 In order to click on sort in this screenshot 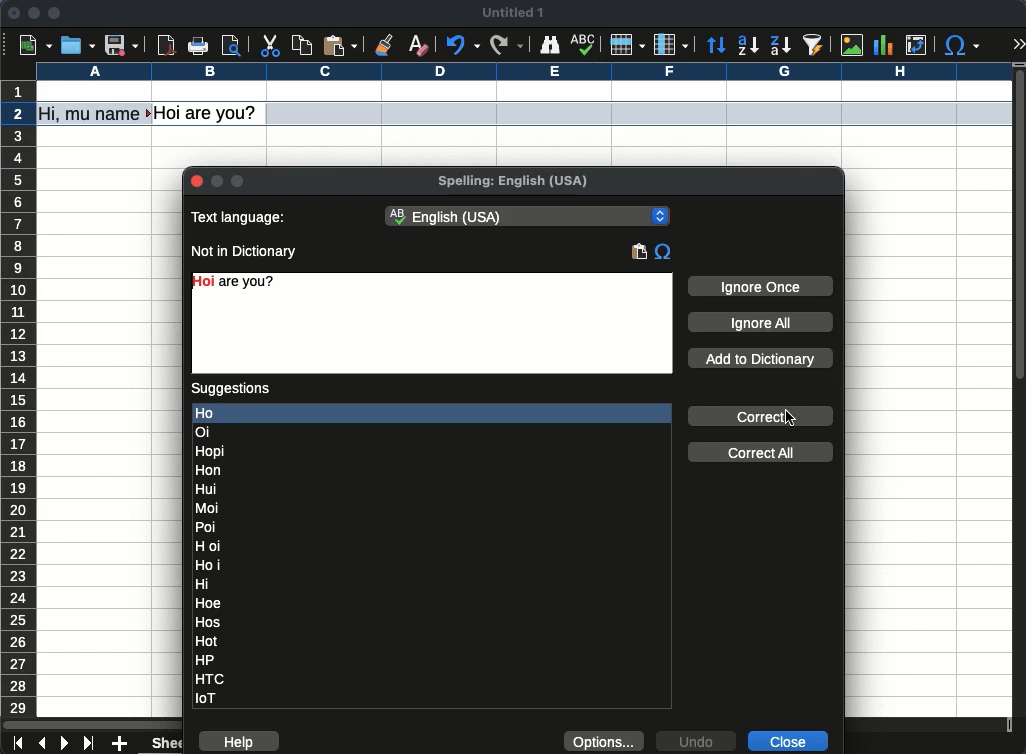, I will do `click(716, 46)`.